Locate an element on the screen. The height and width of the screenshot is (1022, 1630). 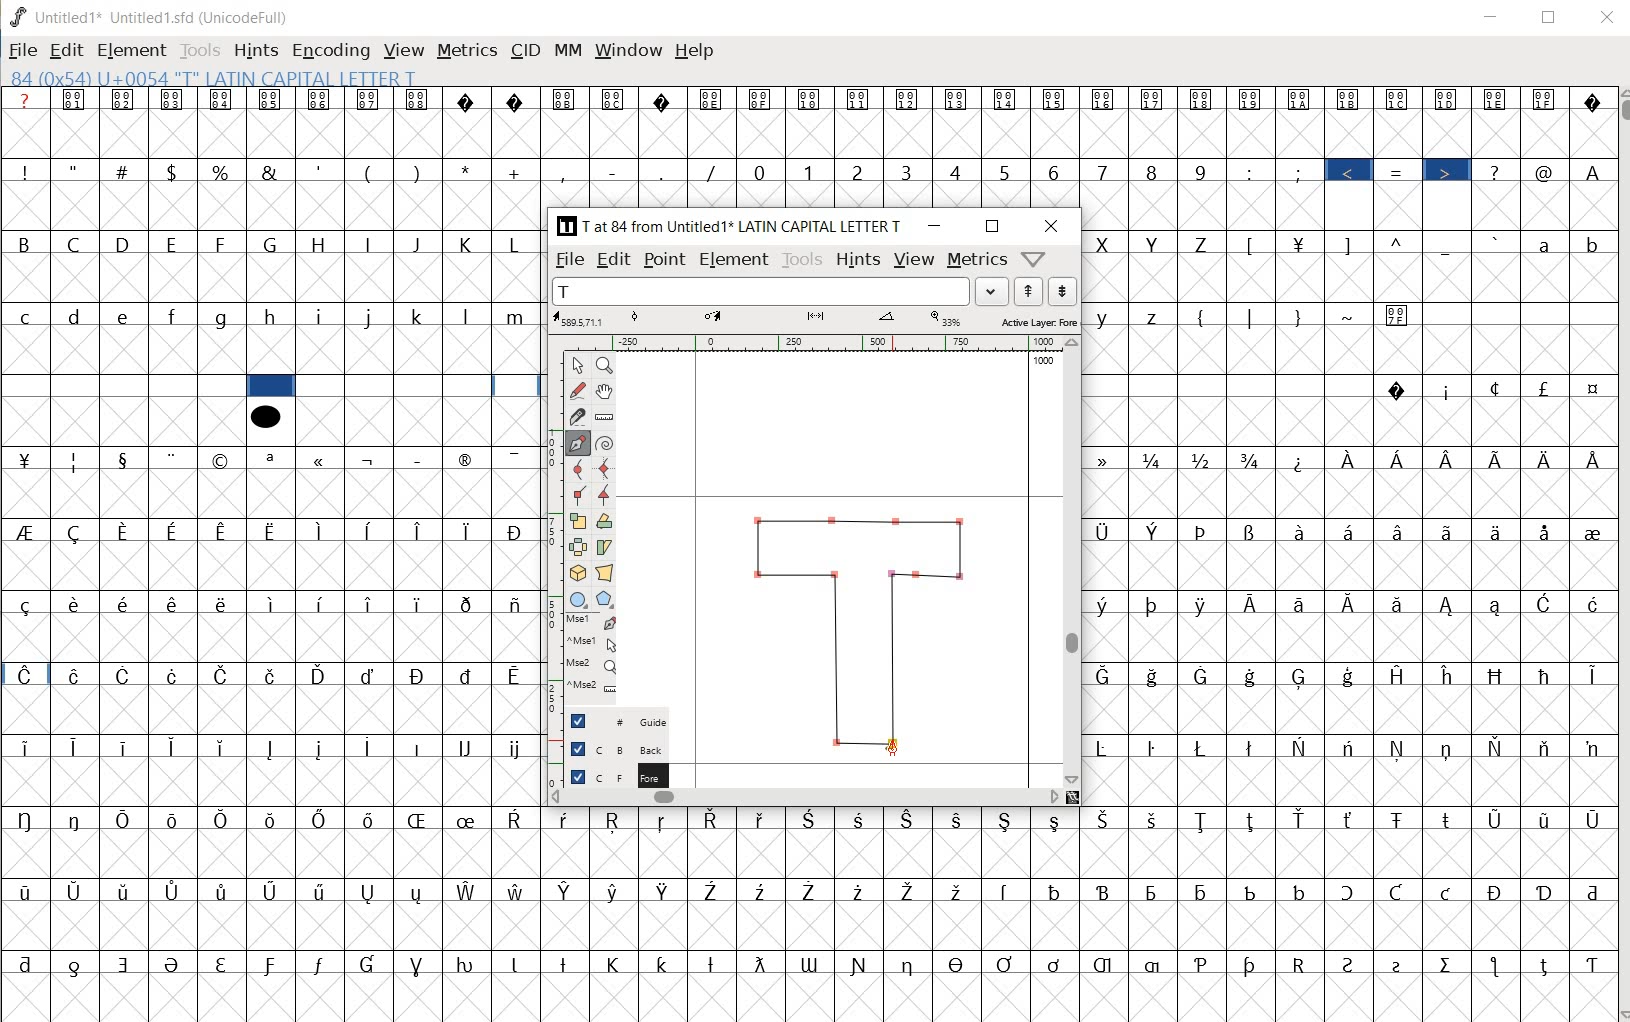
Symbol is located at coordinates (1156, 891).